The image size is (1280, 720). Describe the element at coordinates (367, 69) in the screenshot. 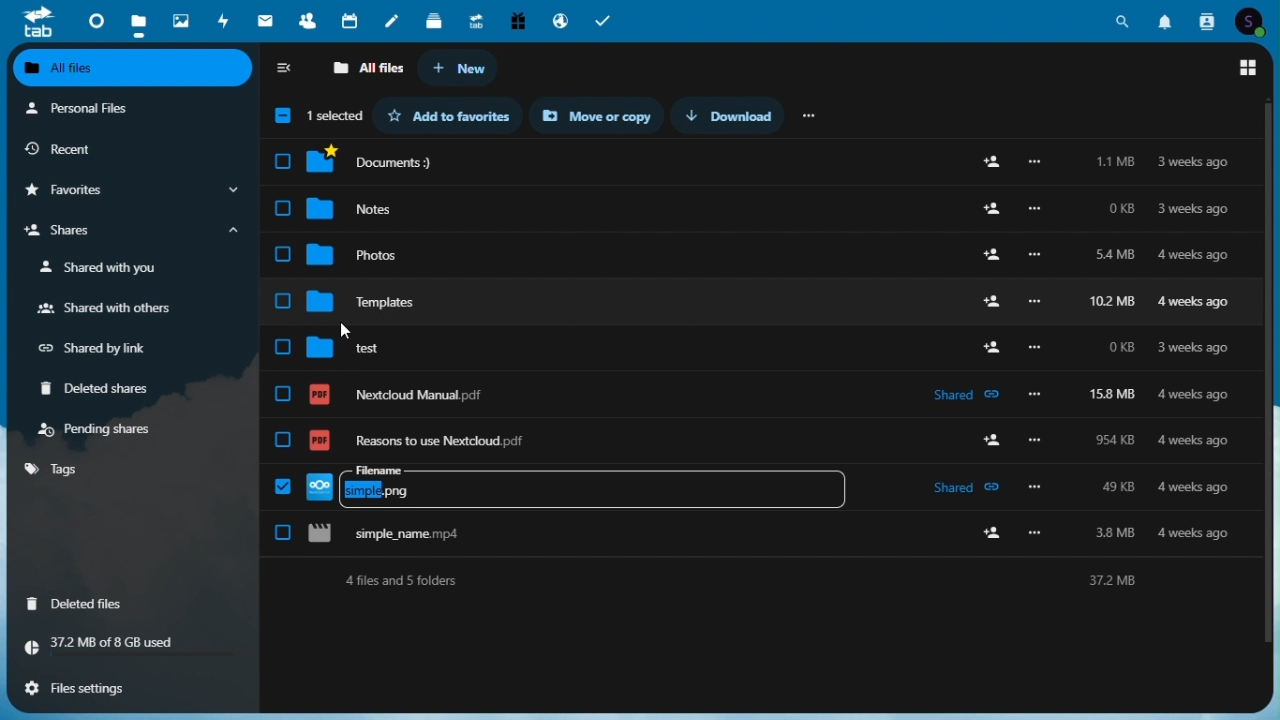

I see `all files` at that location.